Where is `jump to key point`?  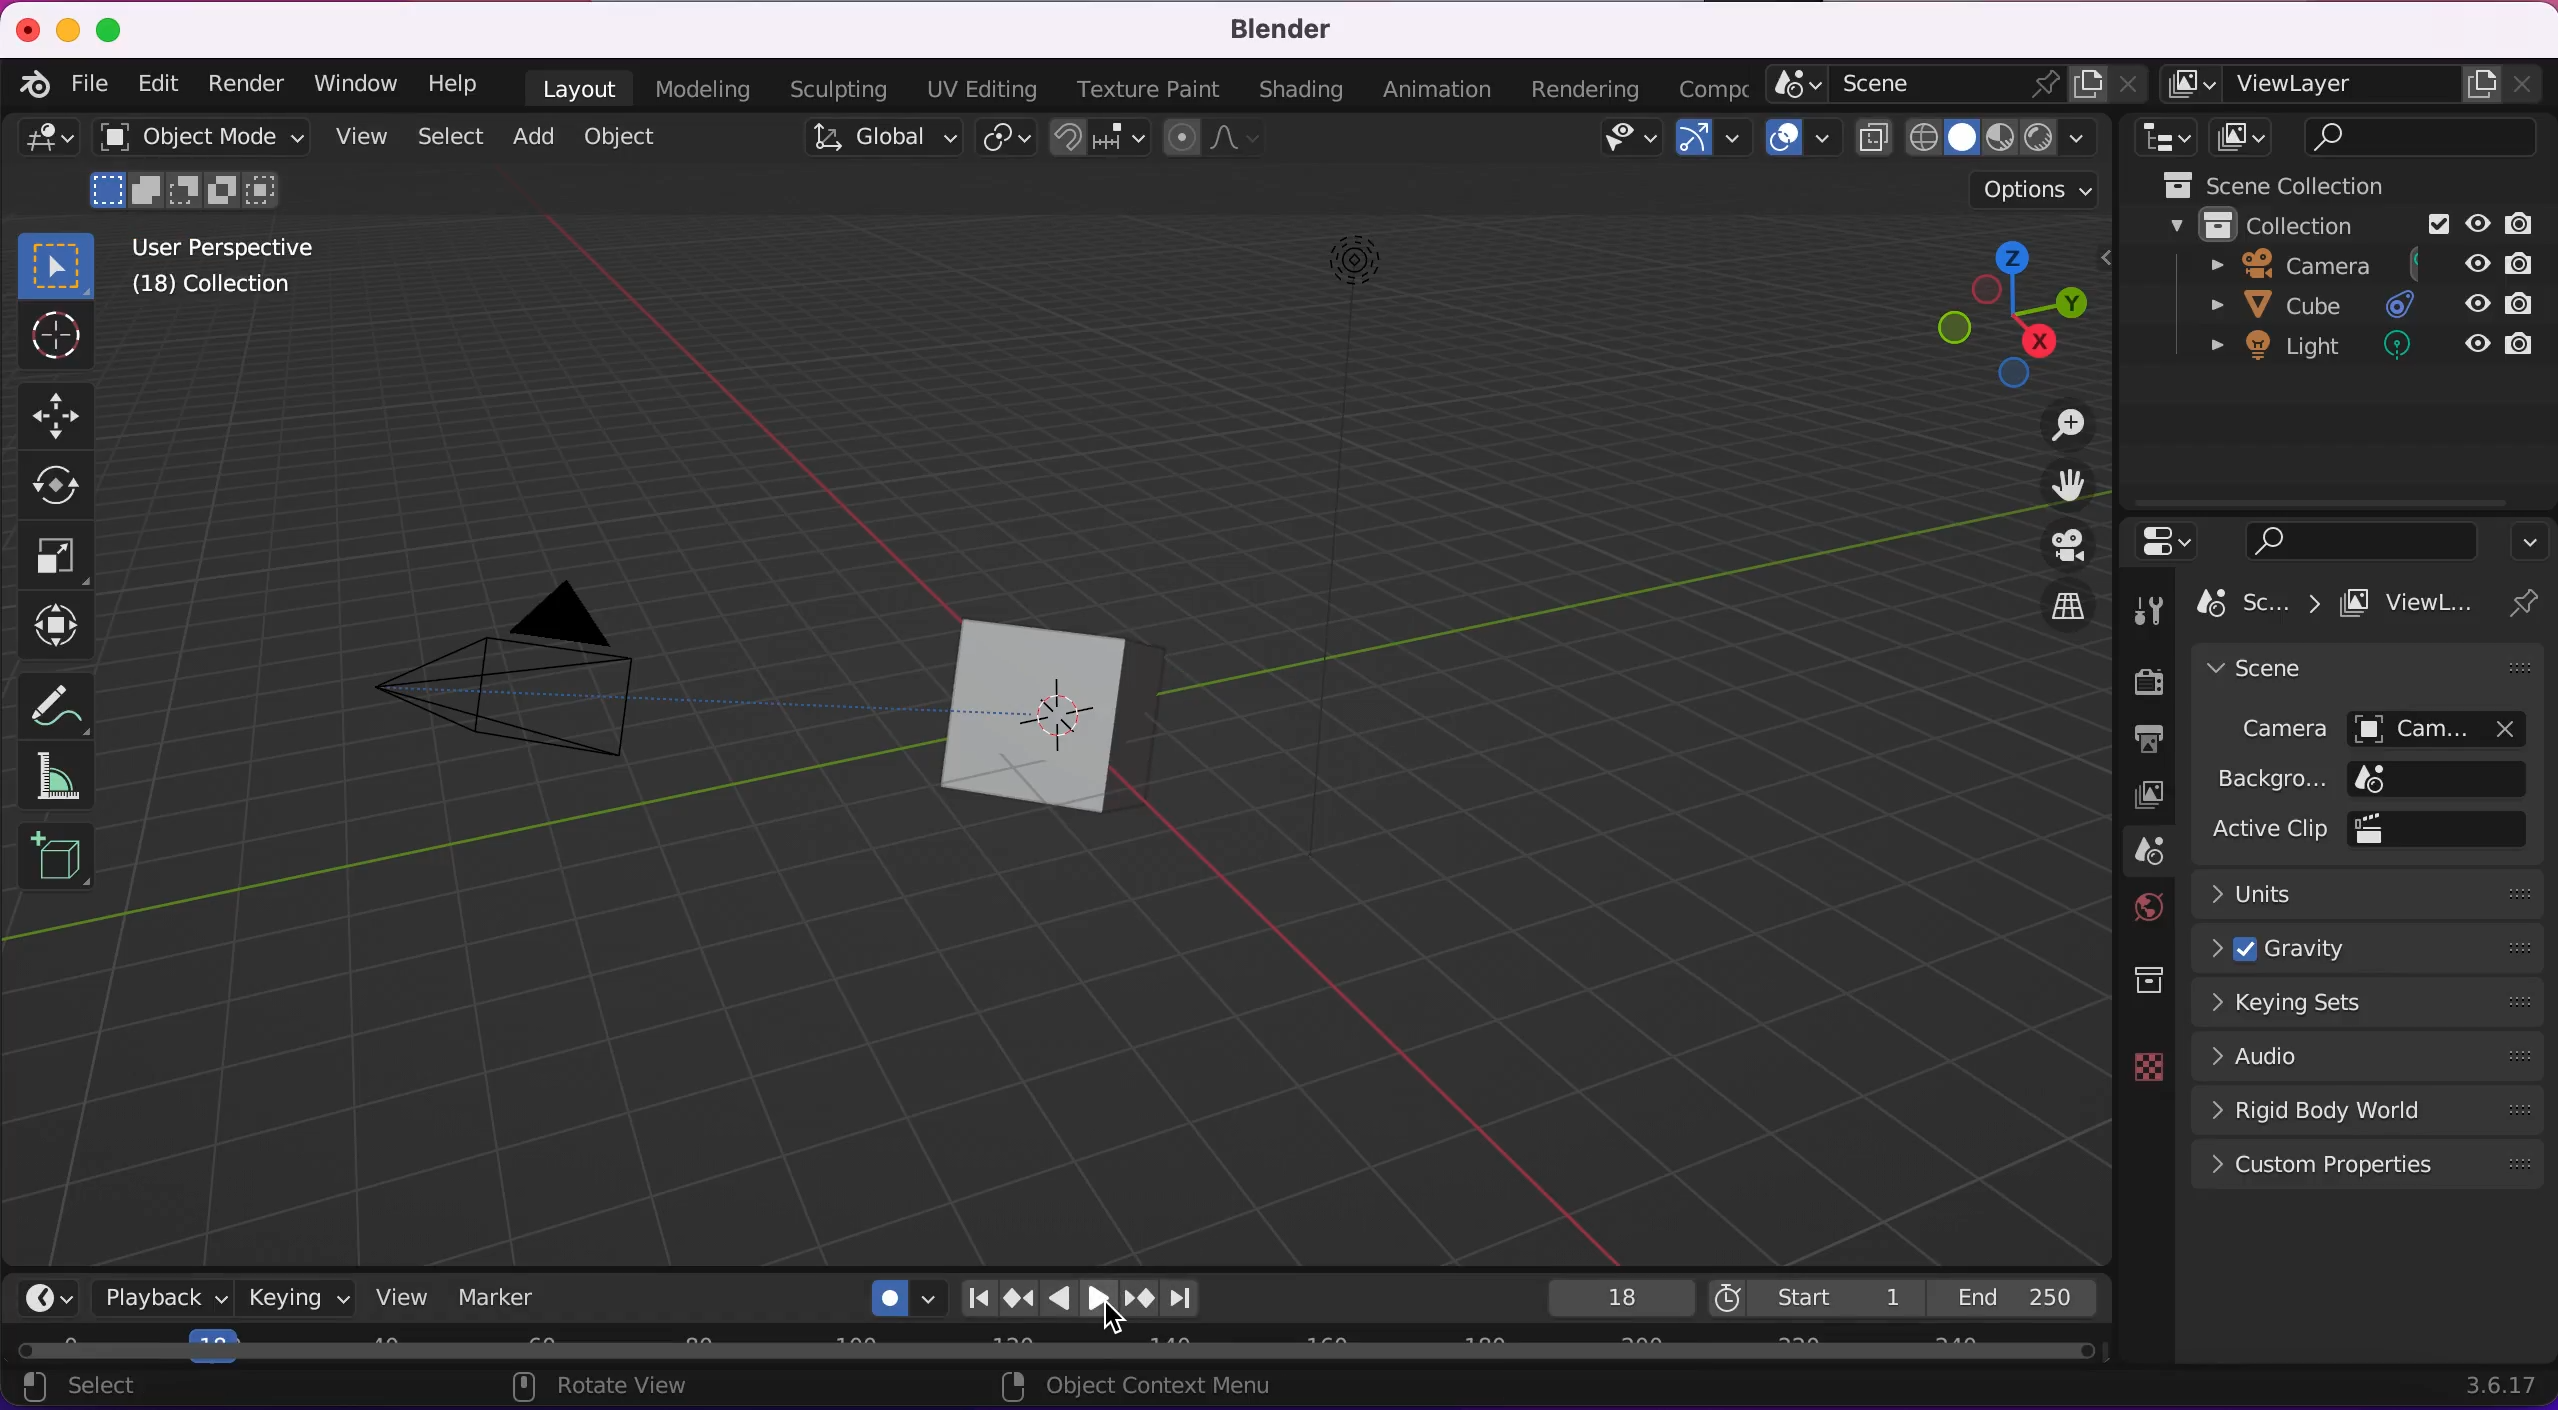
jump to key point is located at coordinates (1138, 1300).